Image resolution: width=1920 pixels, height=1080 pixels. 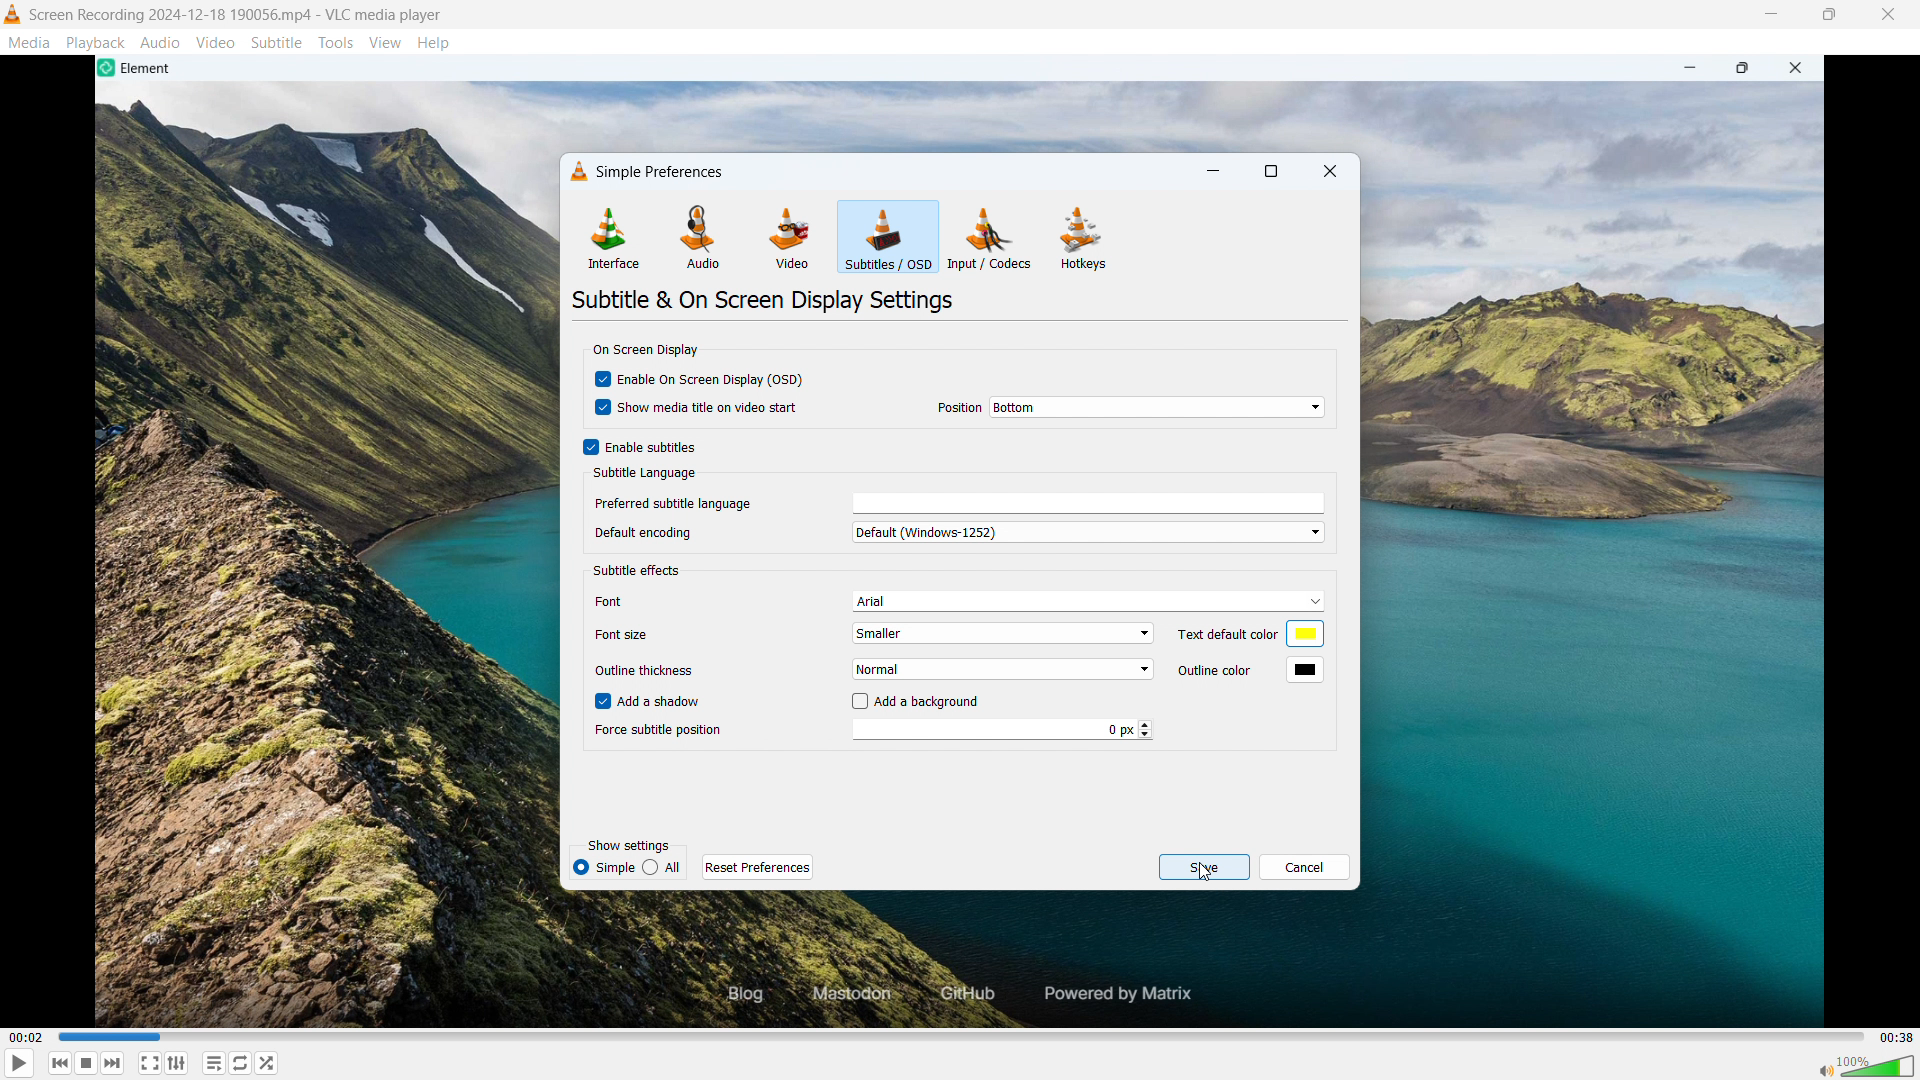 What do you see at coordinates (386, 42) in the screenshot?
I see `View ` at bounding box center [386, 42].